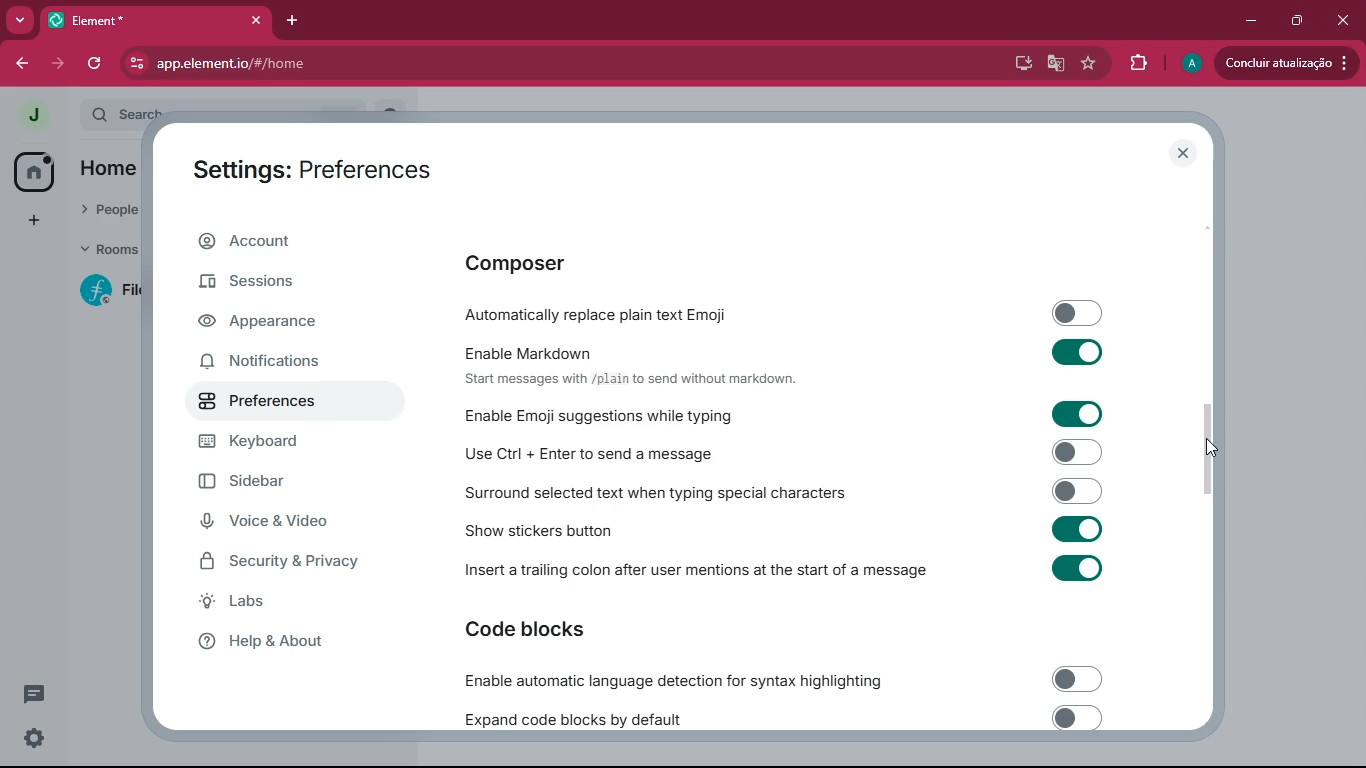 This screenshot has height=768, width=1366. I want to click on conduir atualizacao, so click(1283, 64).